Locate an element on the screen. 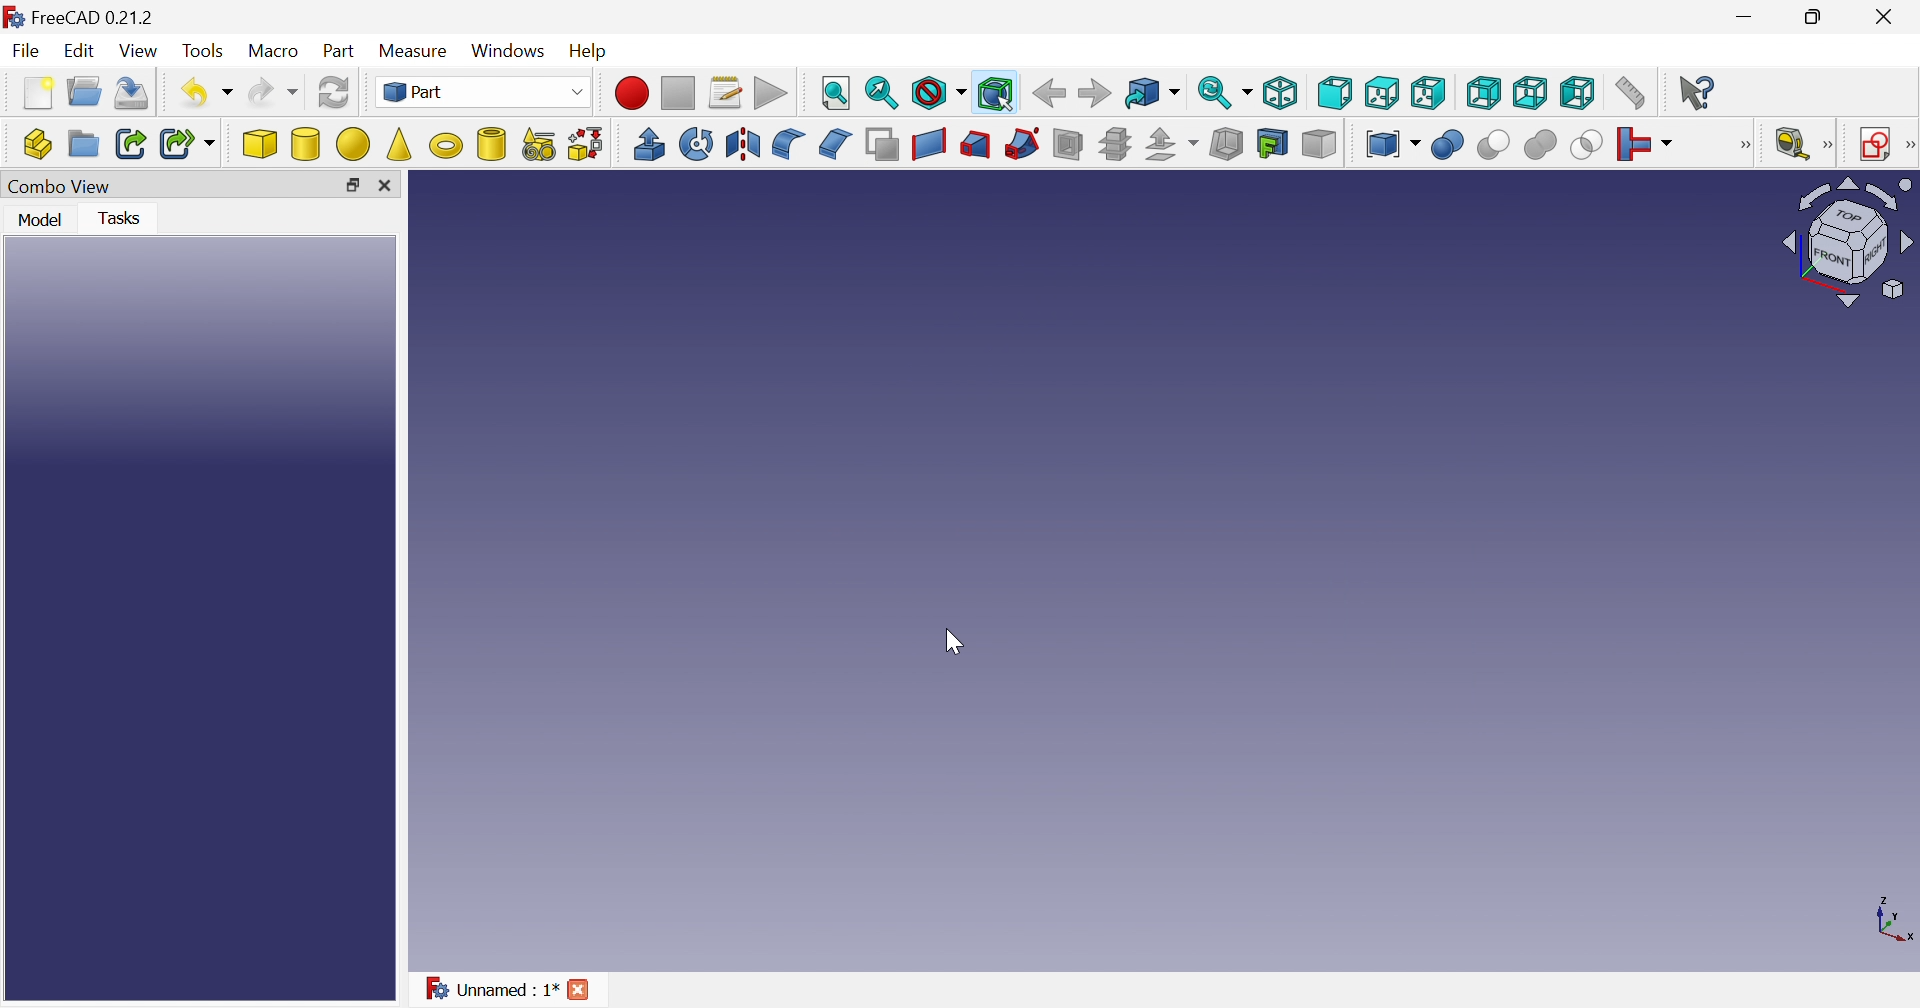 This screenshot has width=1920, height=1008. Part is located at coordinates (339, 53).